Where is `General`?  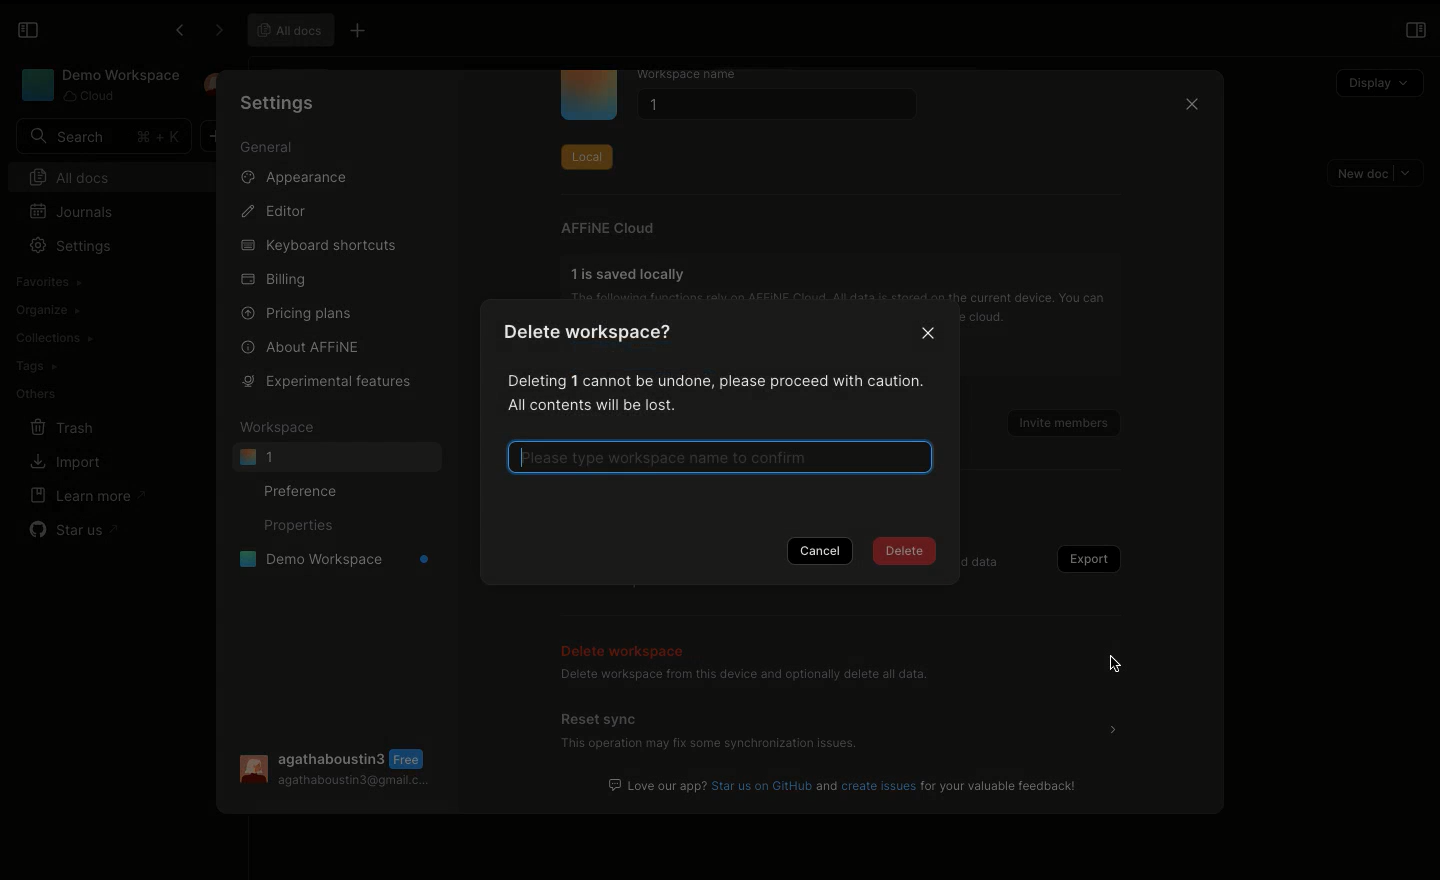 General is located at coordinates (267, 148).